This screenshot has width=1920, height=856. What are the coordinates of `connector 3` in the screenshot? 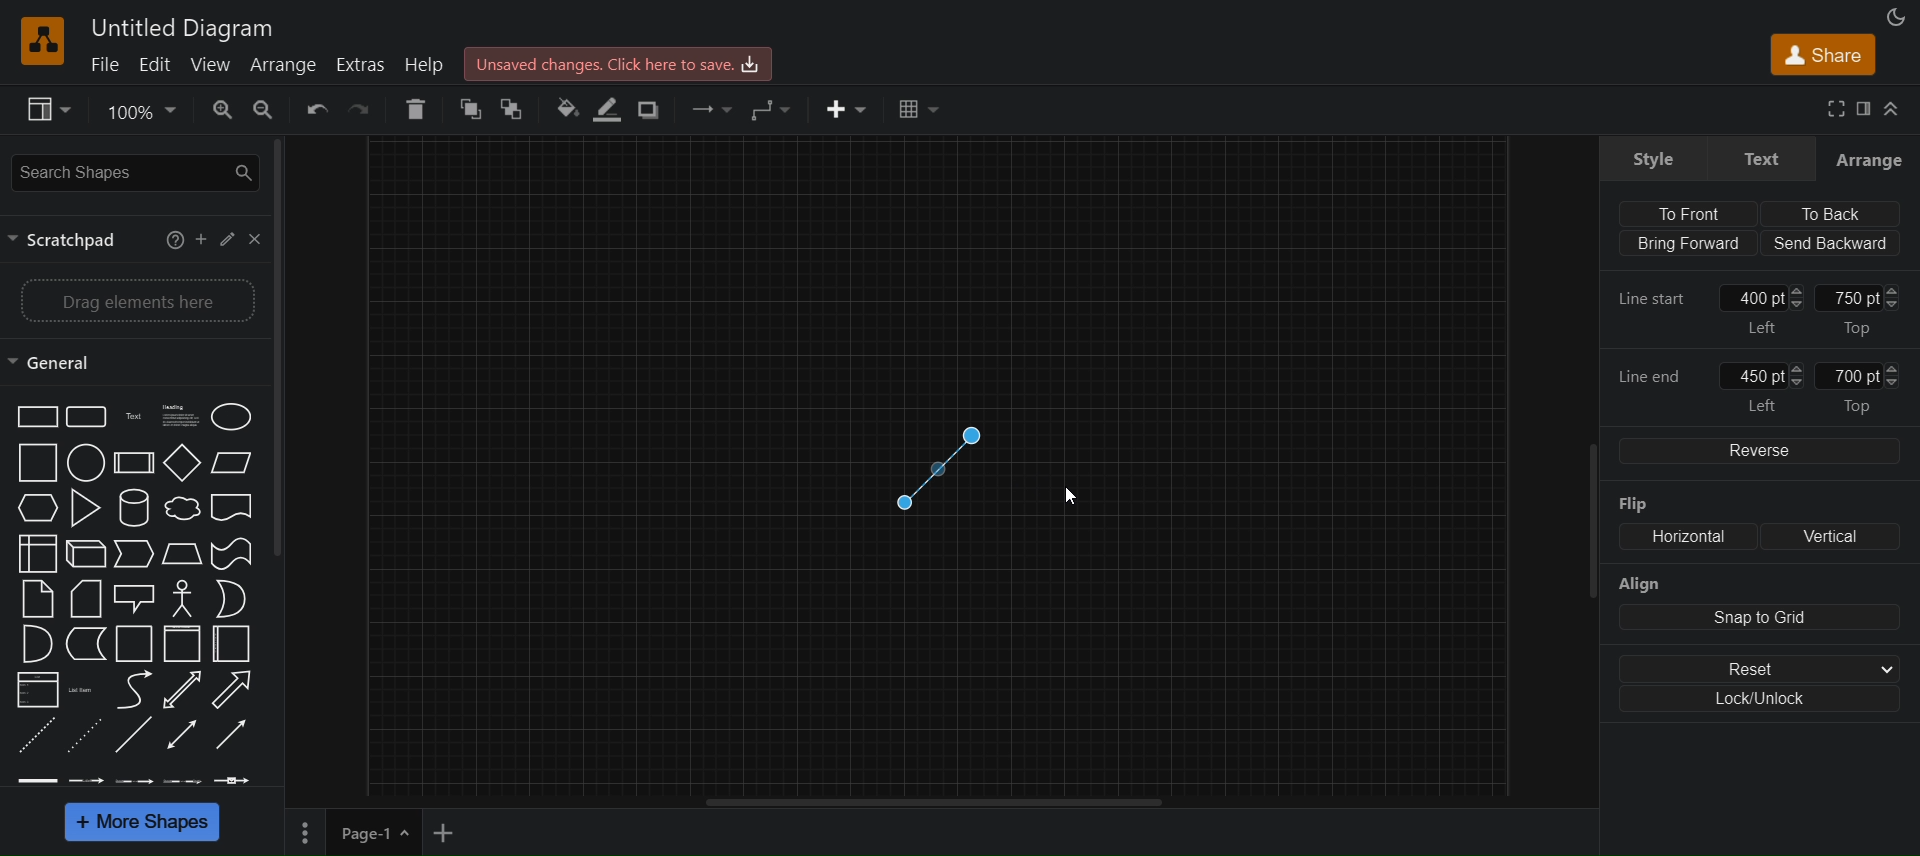 It's located at (135, 780).